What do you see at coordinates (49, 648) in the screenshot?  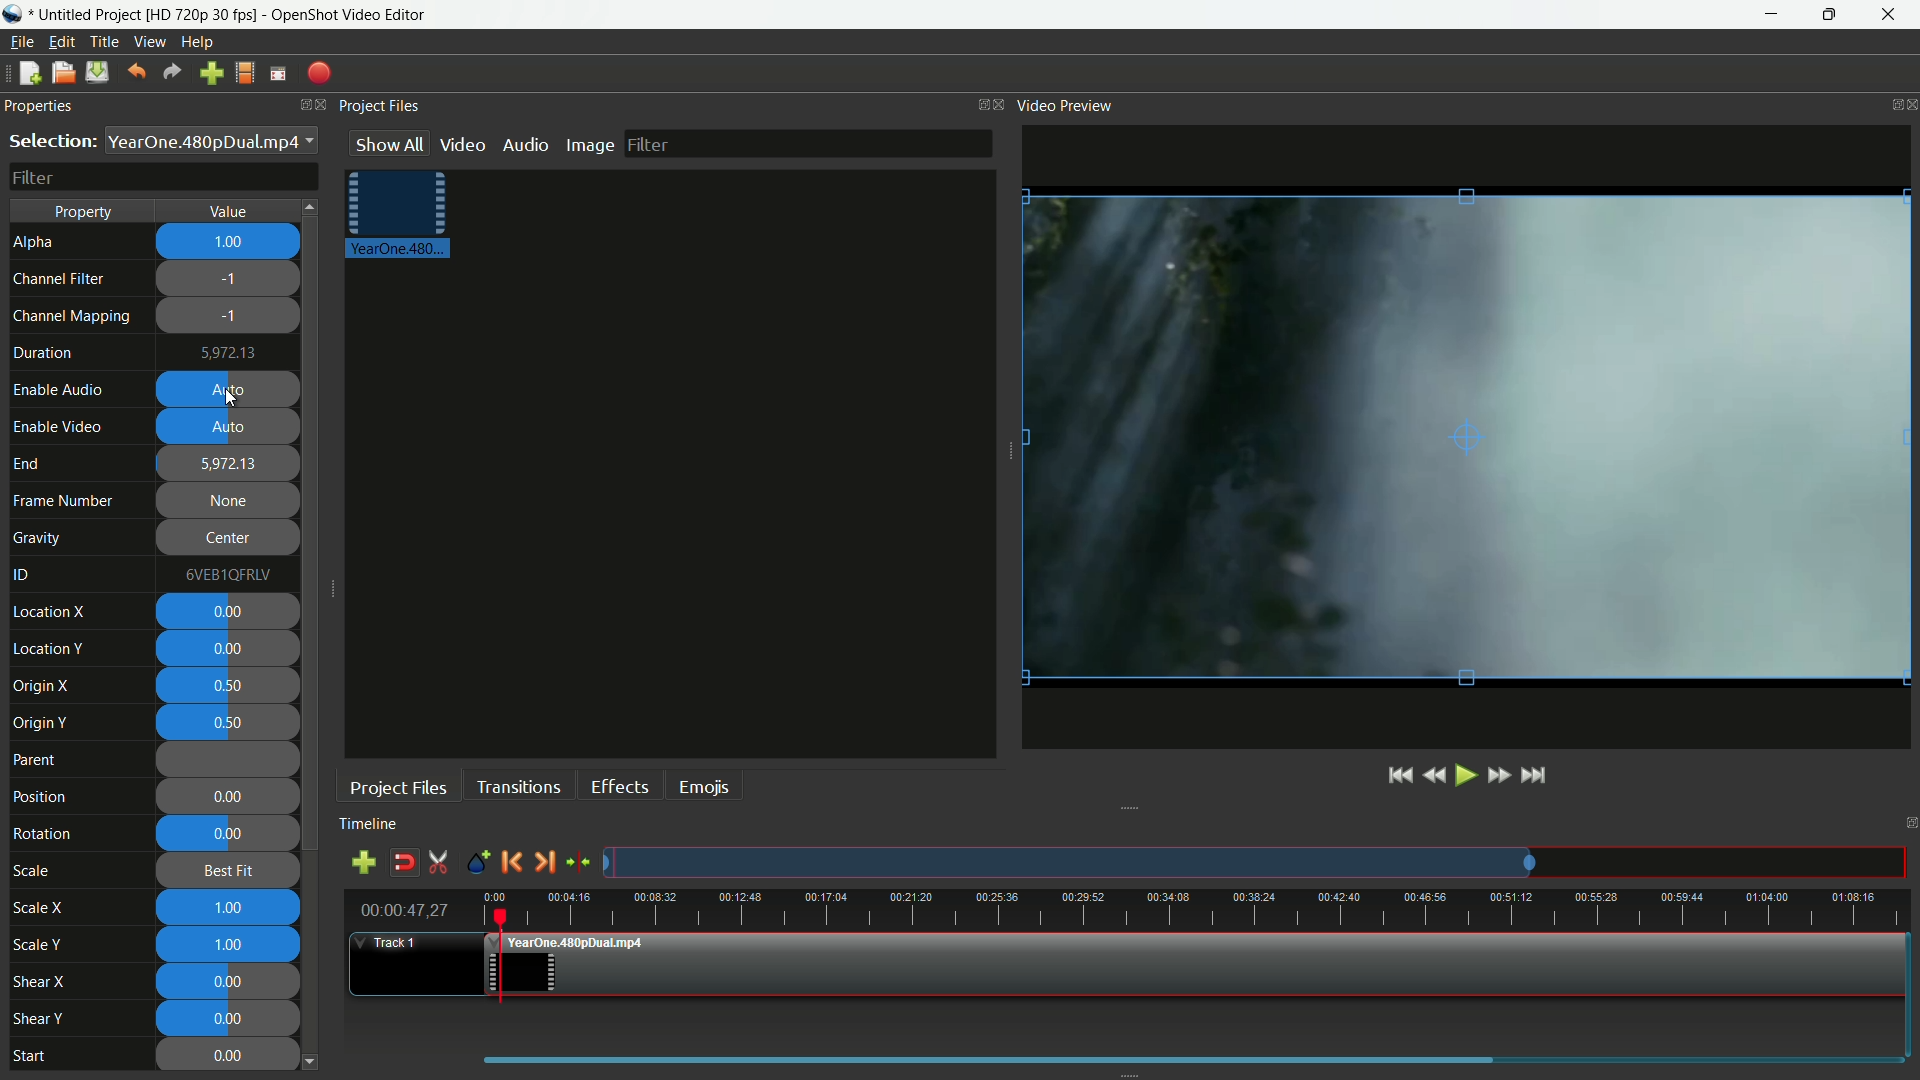 I see `location y` at bounding box center [49, 648].